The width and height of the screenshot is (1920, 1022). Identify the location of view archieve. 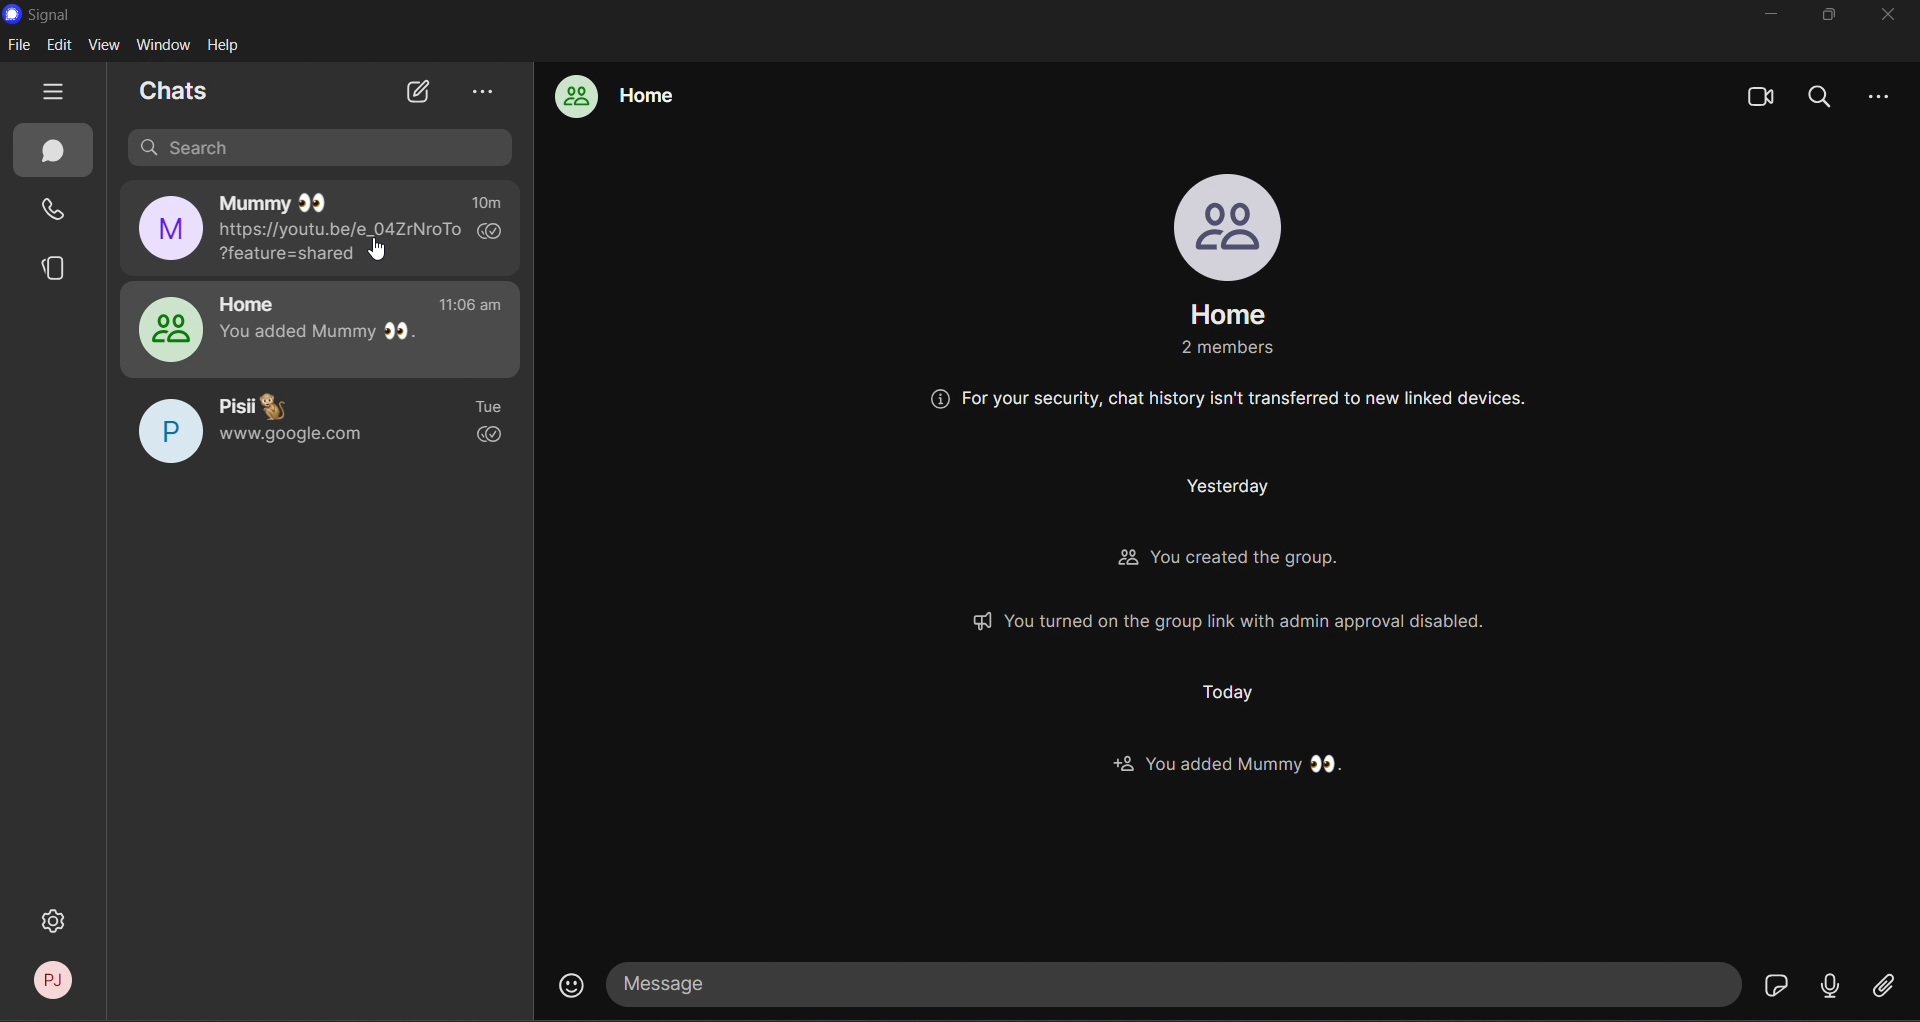
(485, 93).